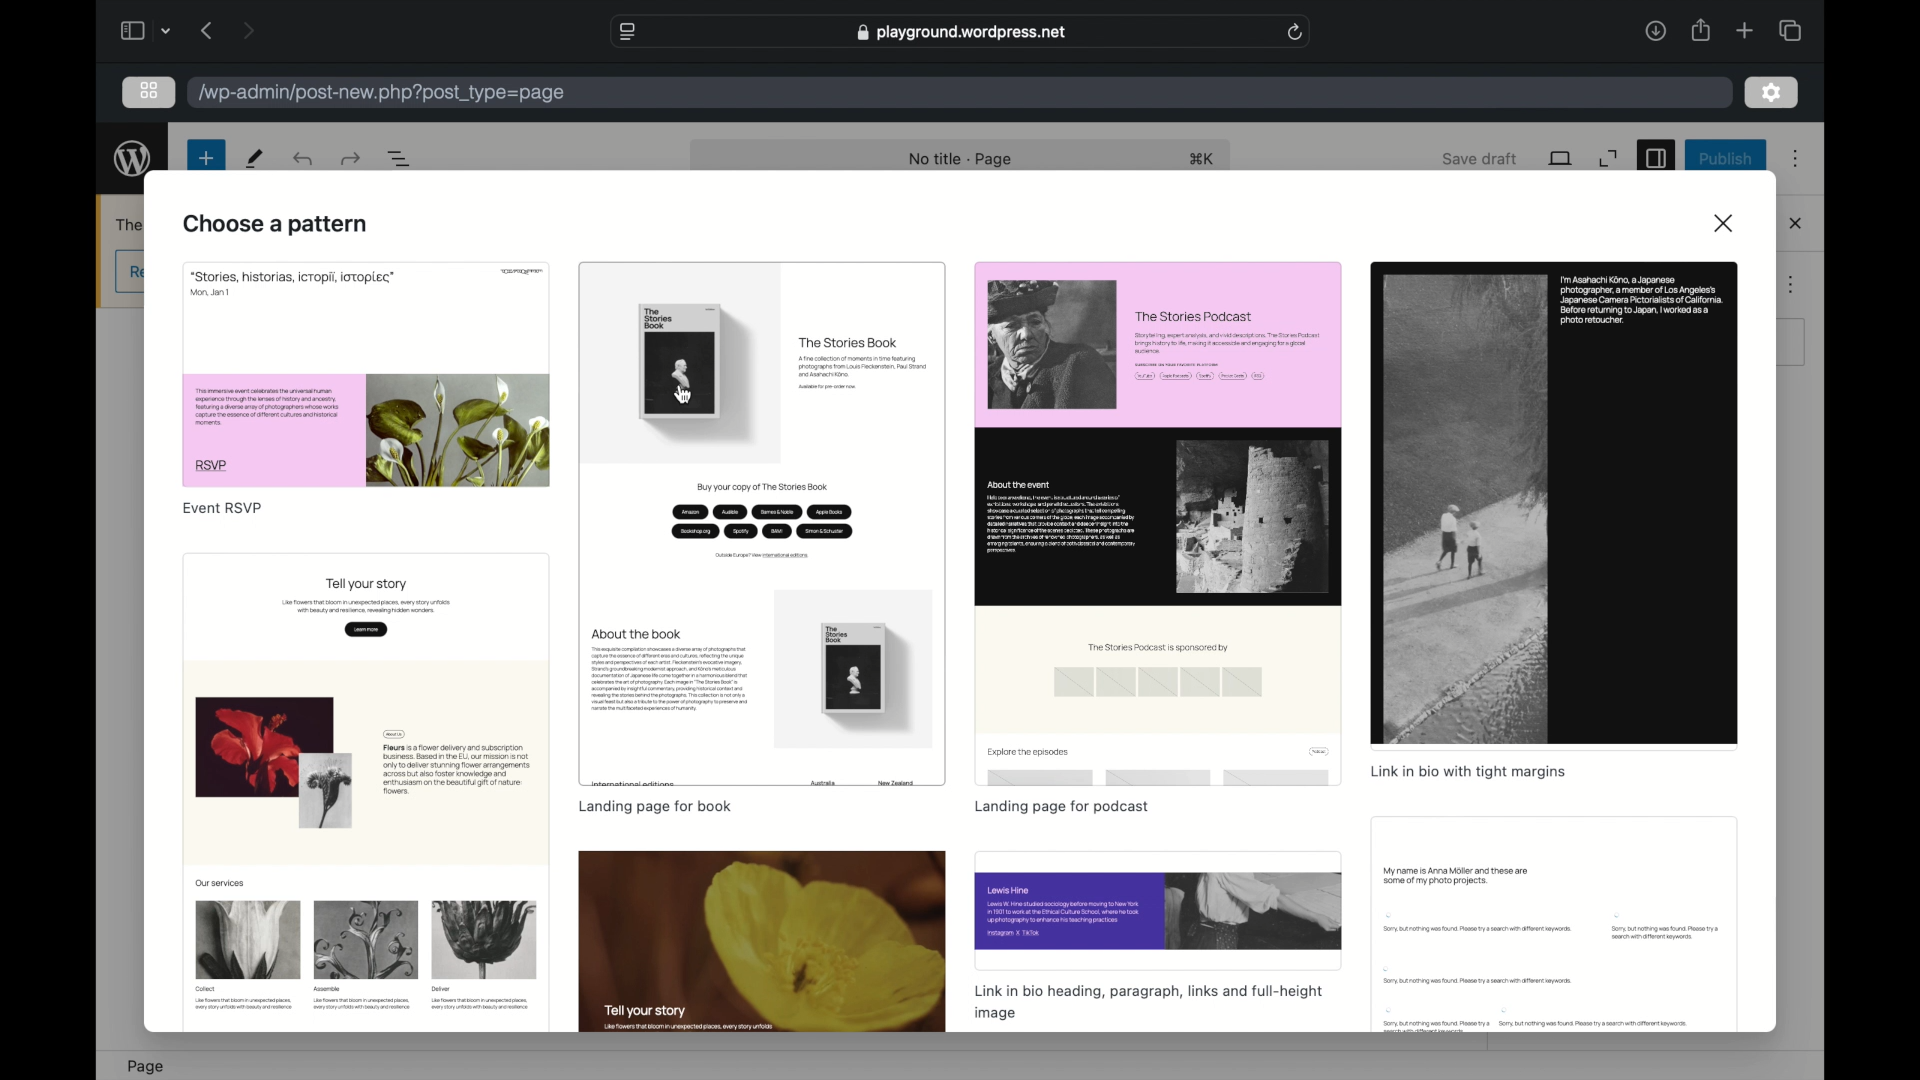  I want to click on obscure button, so click(131, 272).